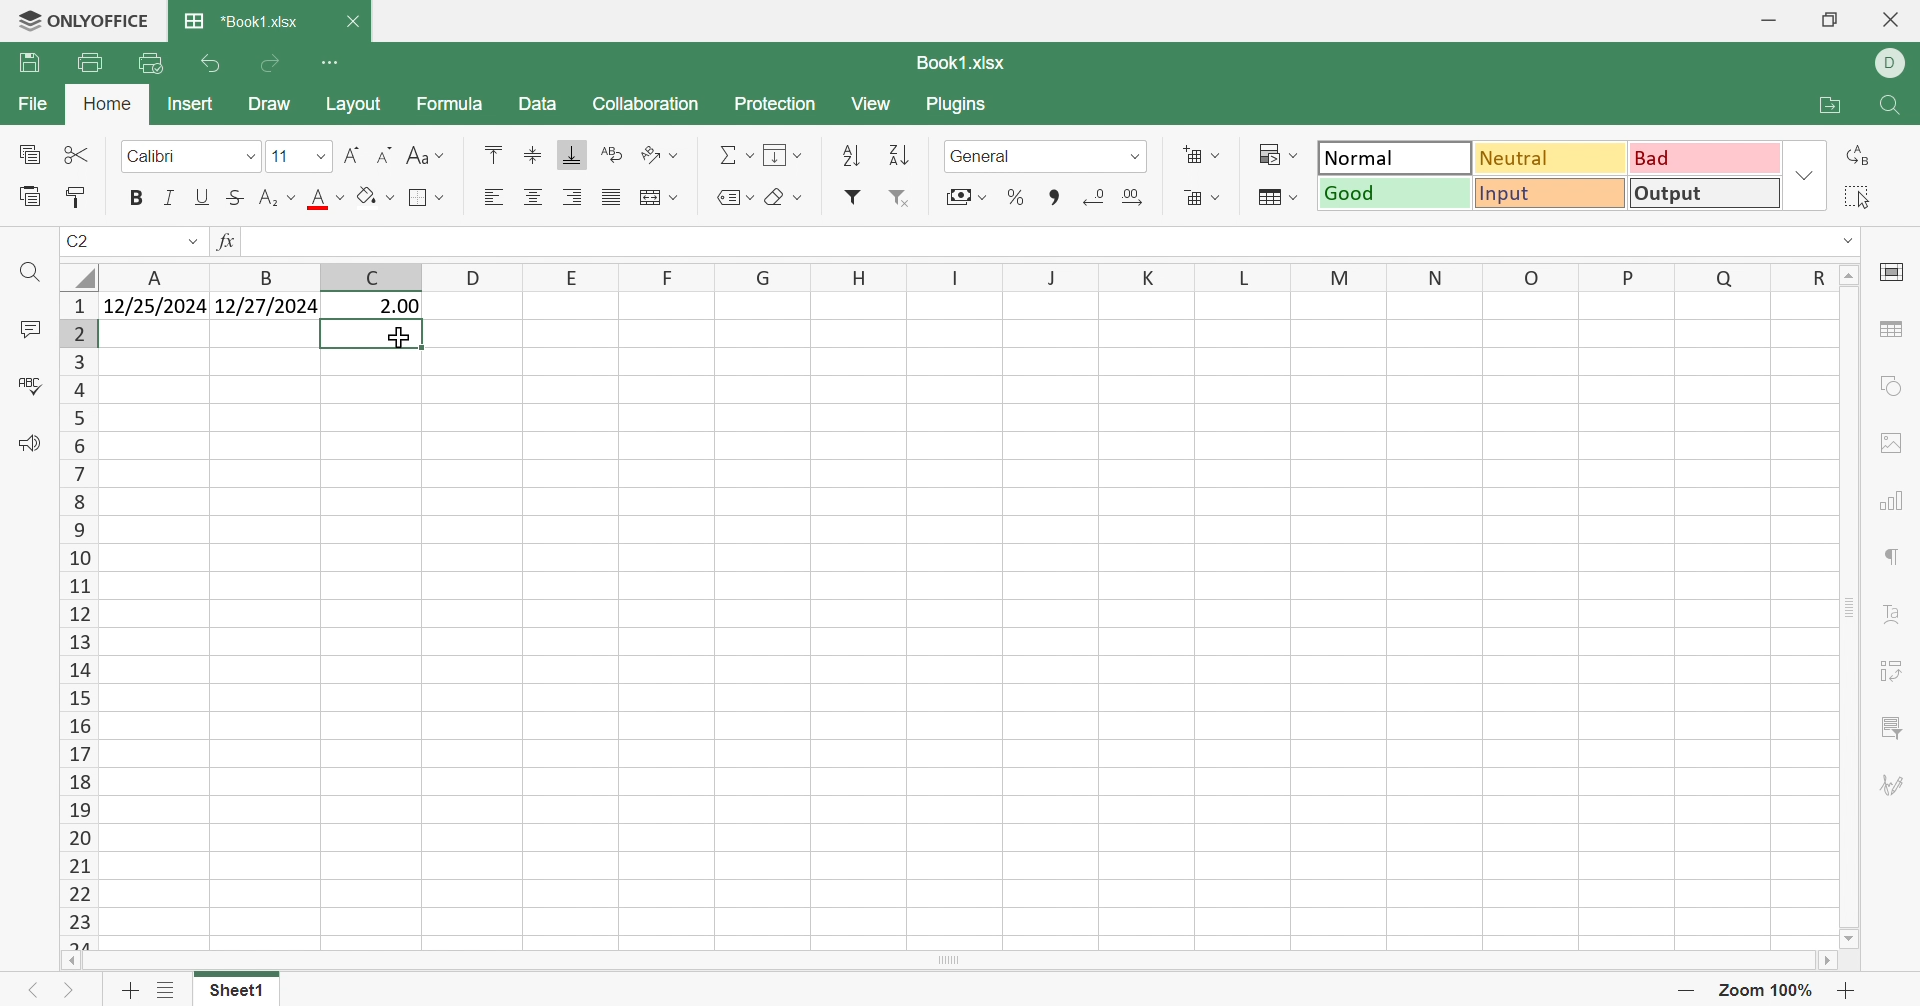  Describe the element at coordinates (1703, 192) in the screenshot. I see `Output` at that location.